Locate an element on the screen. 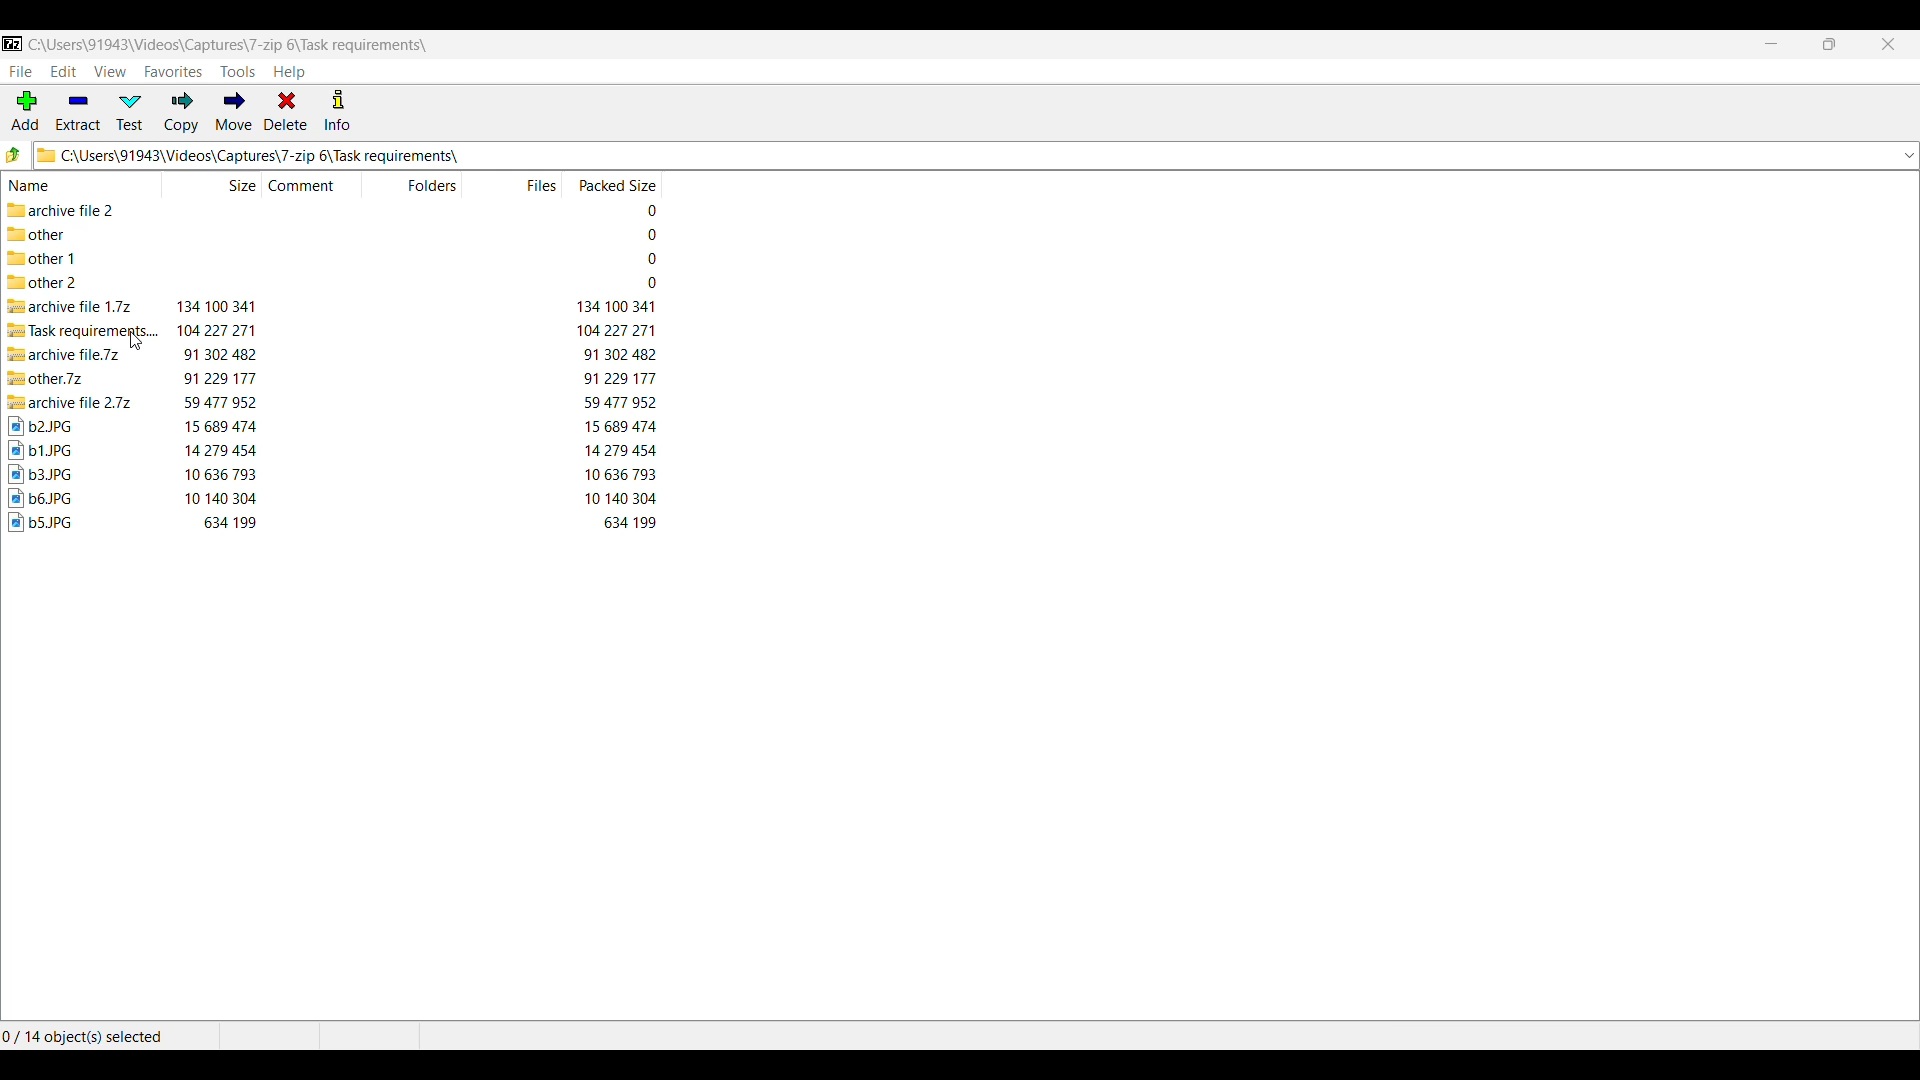 Image resolution: width=1920 pixels, height=1080 pixels. size is located at coordinates (219, 475).